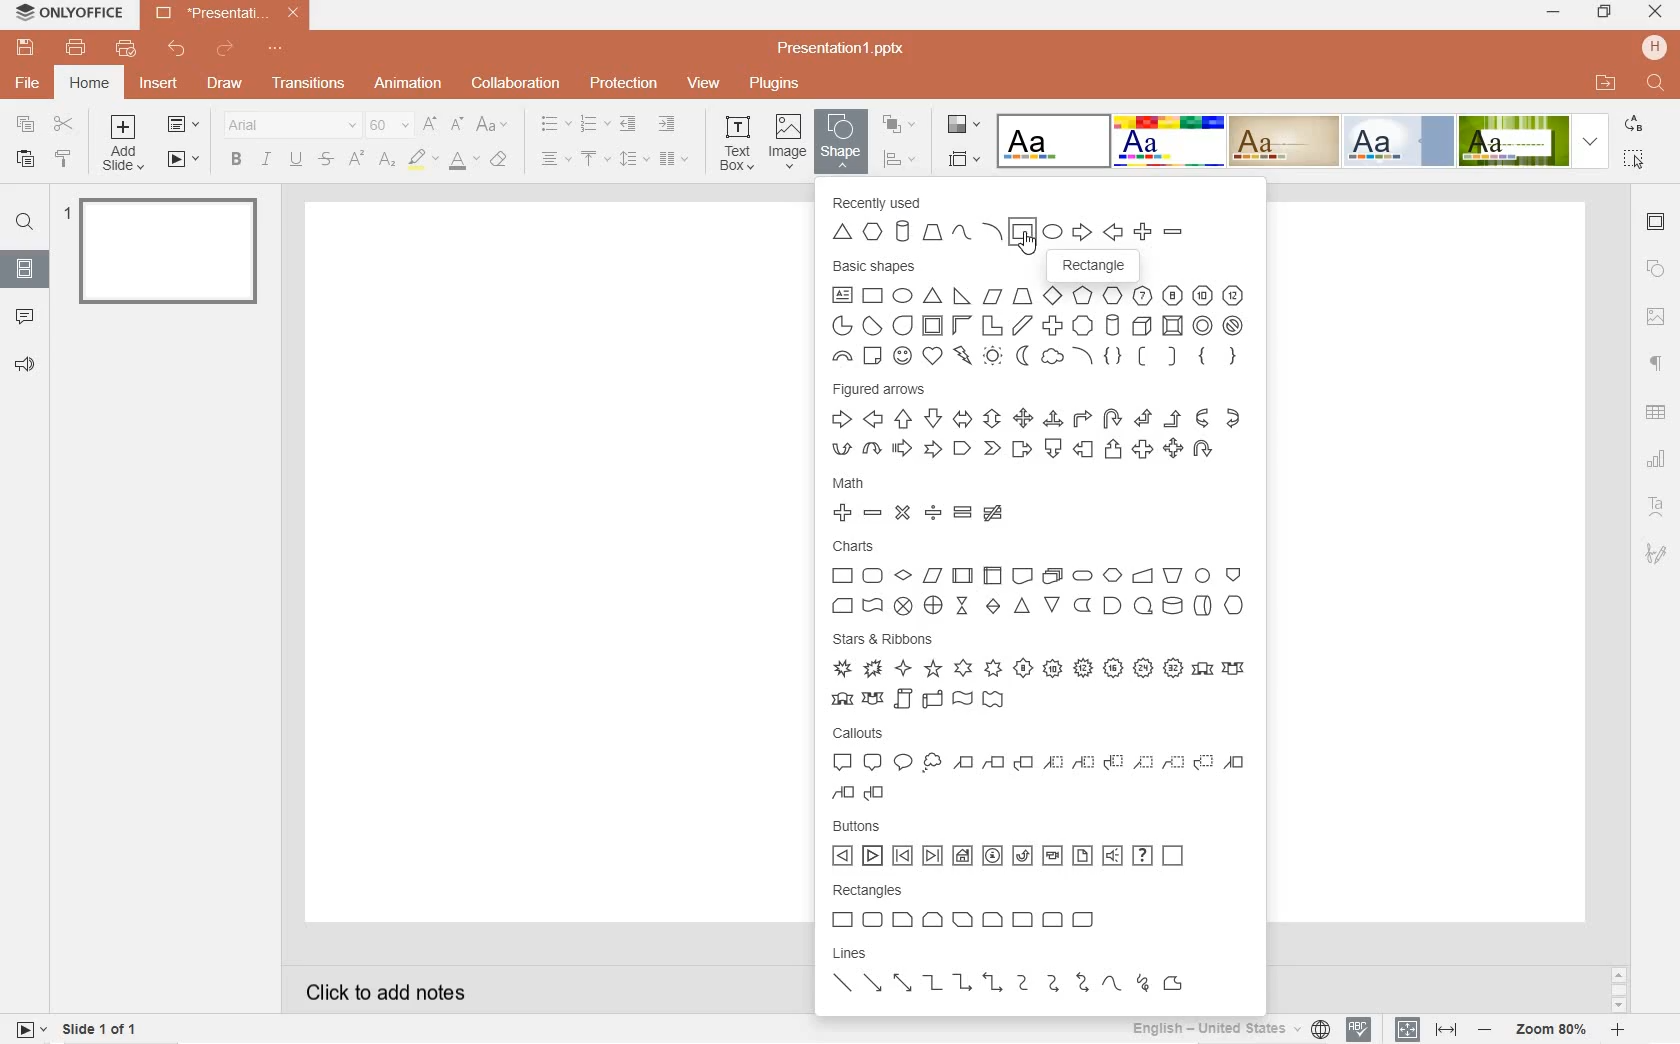 This screenshot has width=1680, height=1044. What do you see at coordinates (1023, 576) in the screenshot?
I see `Document` at bounding box center [1023, 576].